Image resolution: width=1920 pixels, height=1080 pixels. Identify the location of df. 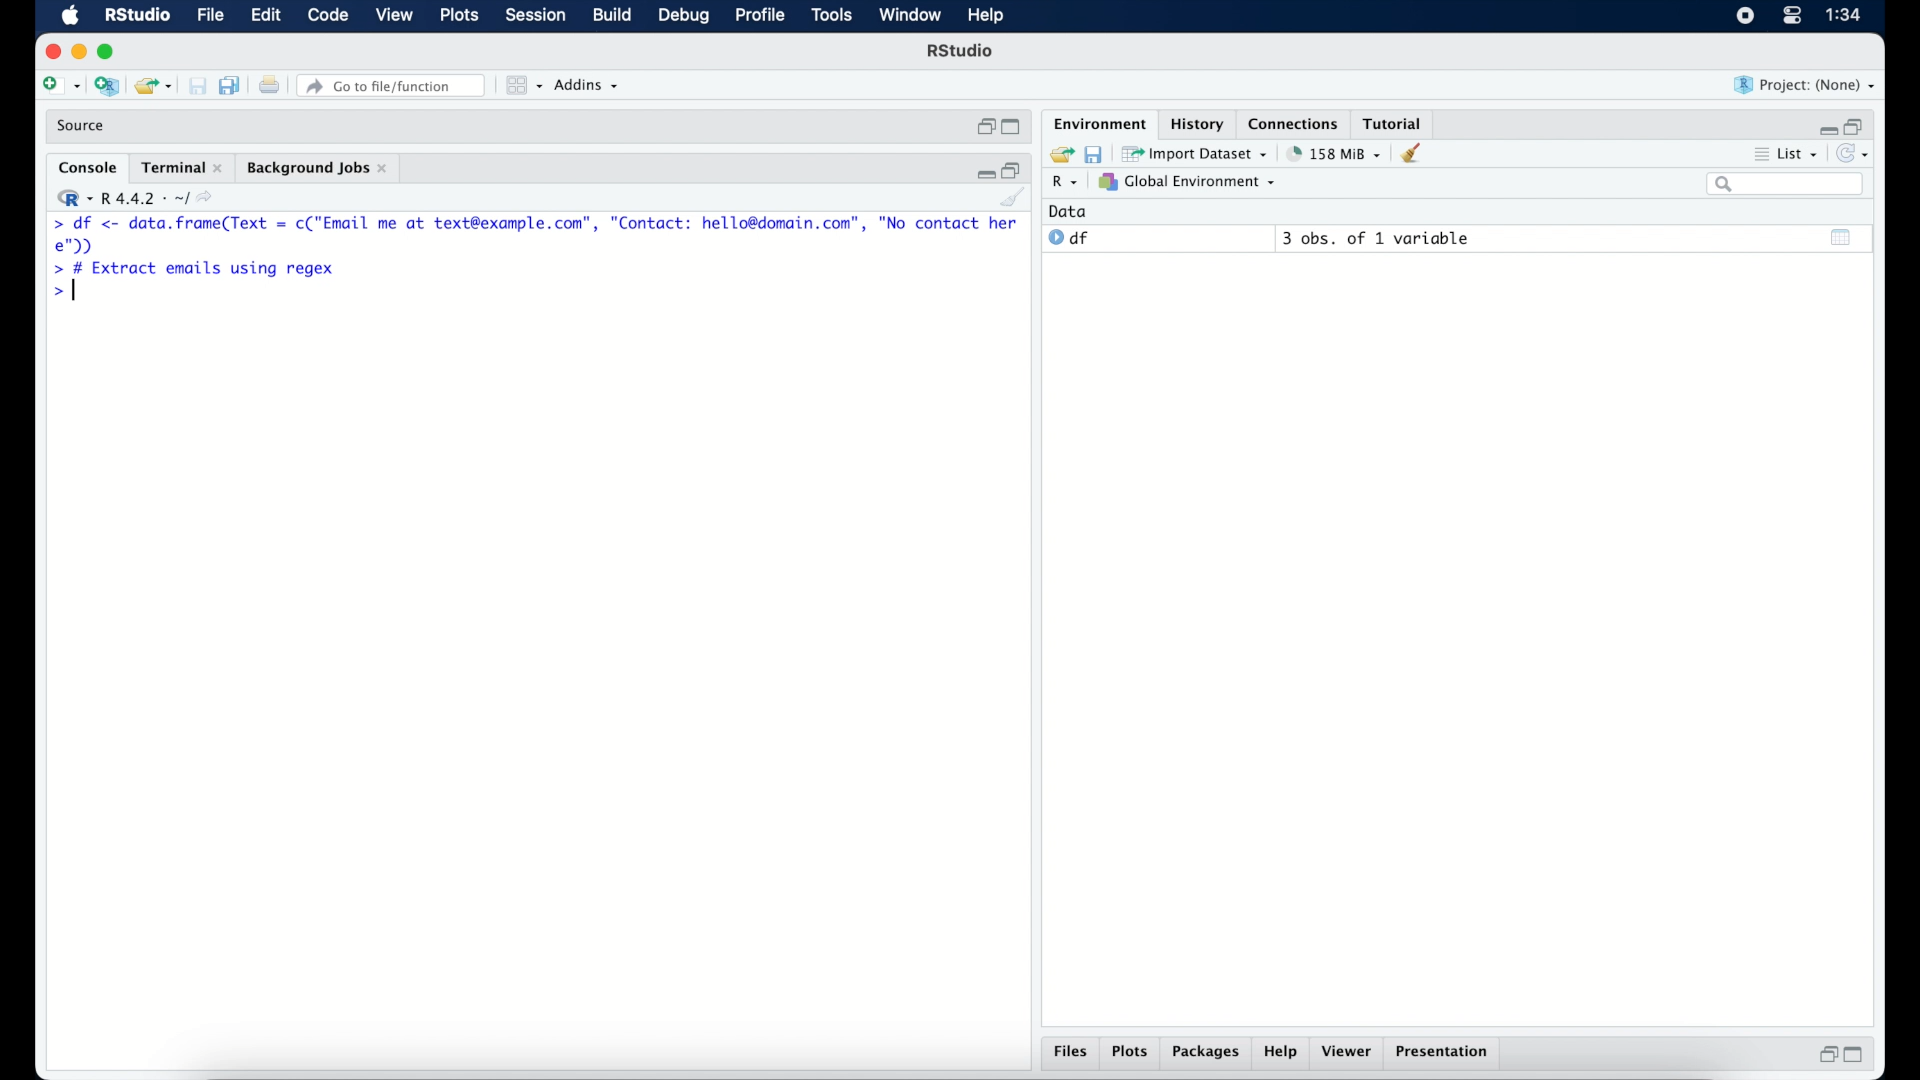
(1070, 238).